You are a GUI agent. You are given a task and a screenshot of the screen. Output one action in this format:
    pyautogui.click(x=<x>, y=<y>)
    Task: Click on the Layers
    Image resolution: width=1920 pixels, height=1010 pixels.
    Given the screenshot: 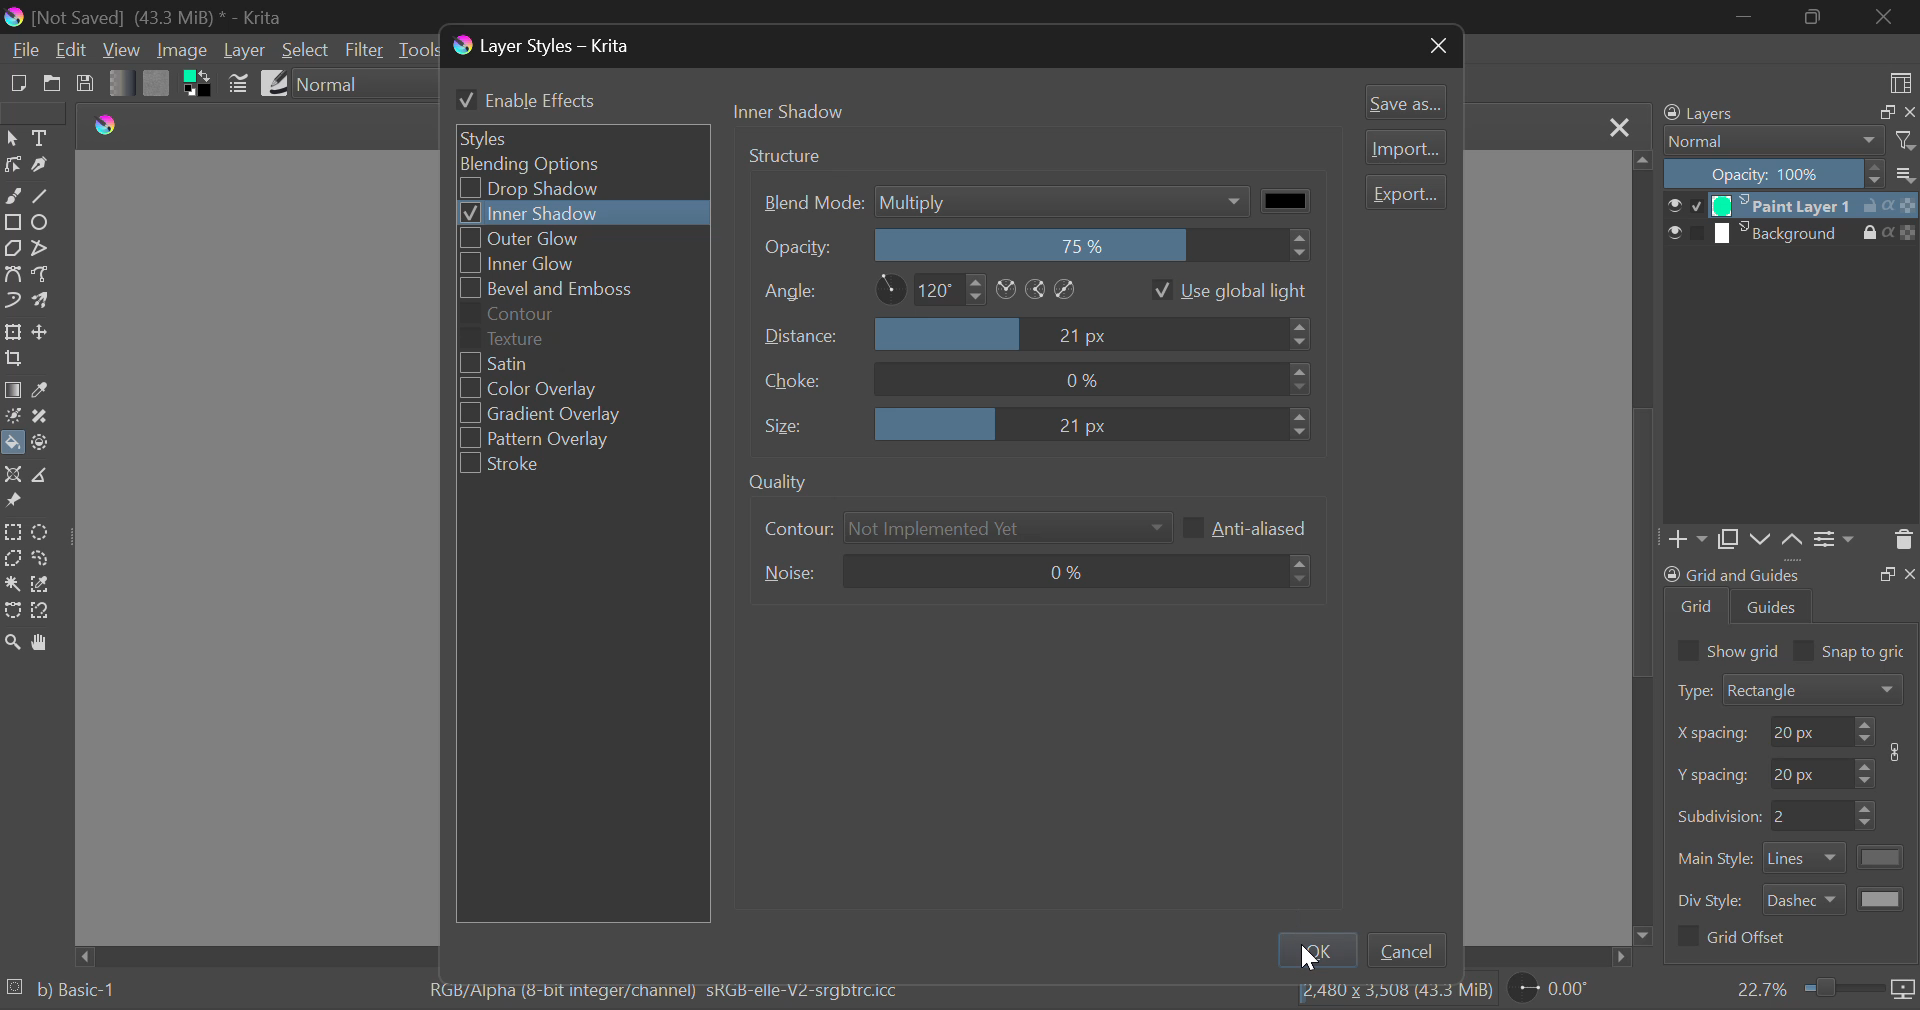 What is the action you would take?
    pyautogui.click(x=1790, y=220)
    